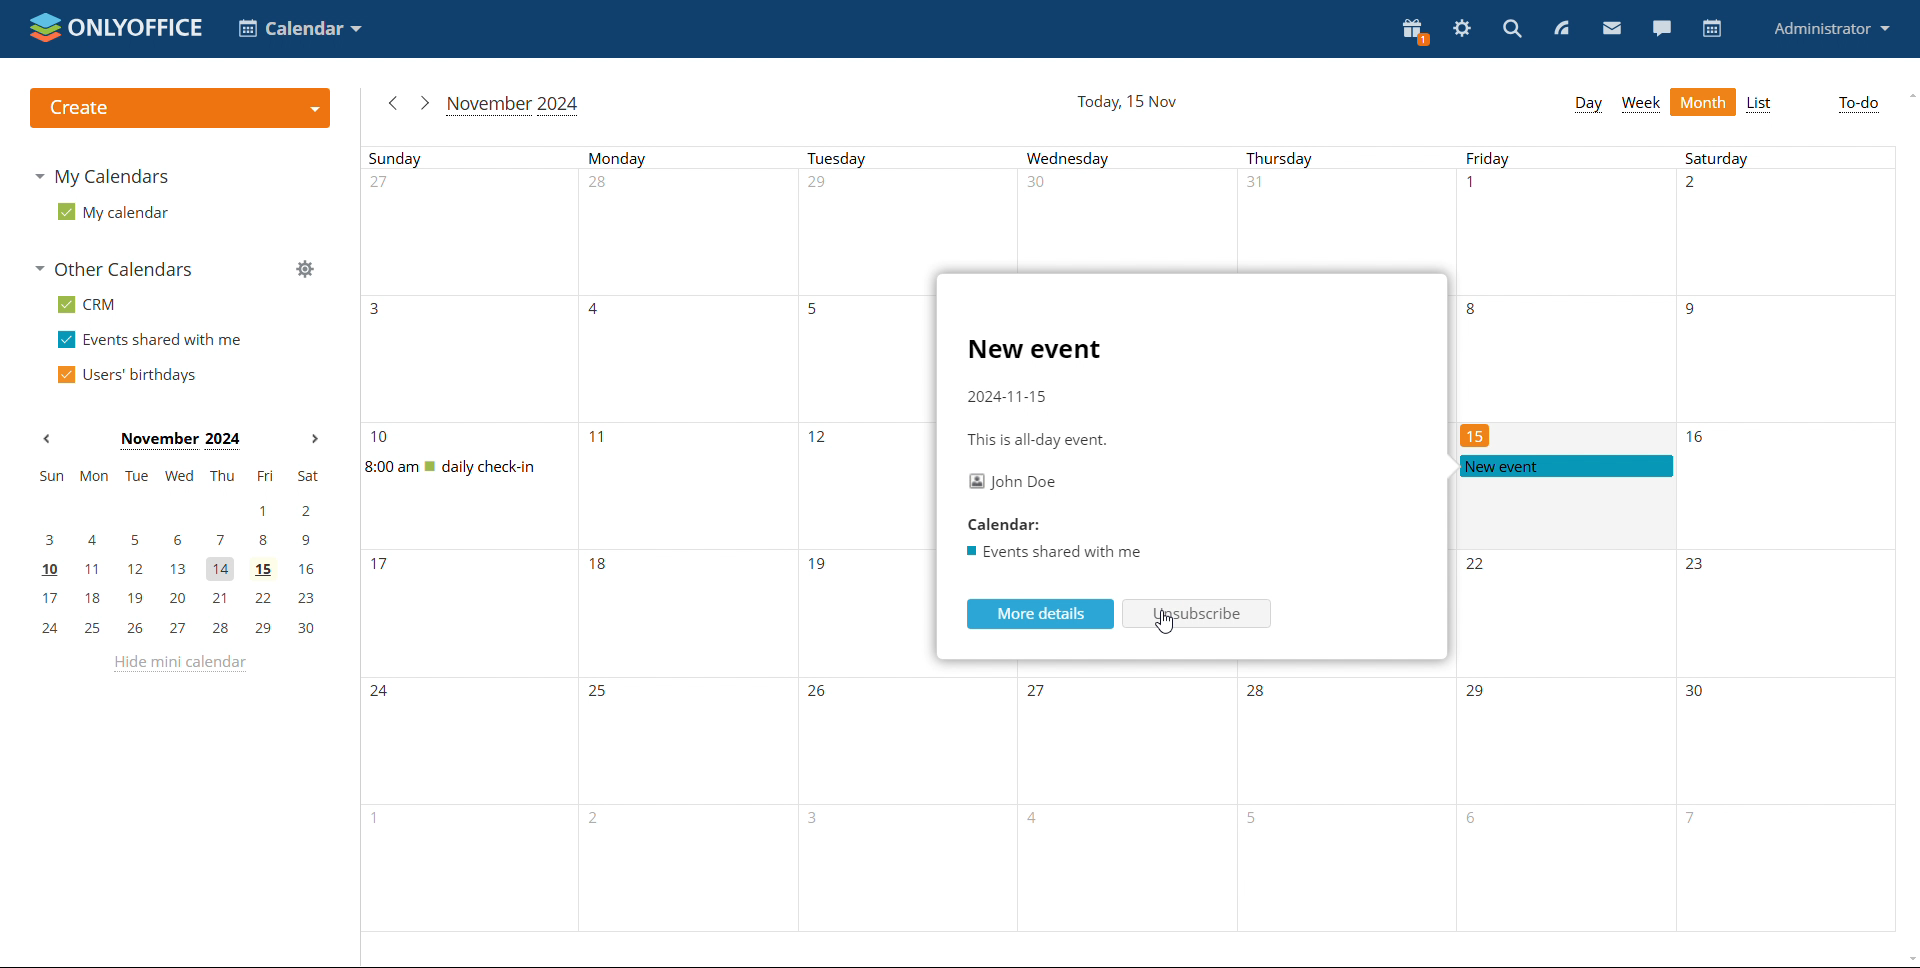  Describe the element at coordinates (113, 28) in the screenshot. I see `logo` at that location.